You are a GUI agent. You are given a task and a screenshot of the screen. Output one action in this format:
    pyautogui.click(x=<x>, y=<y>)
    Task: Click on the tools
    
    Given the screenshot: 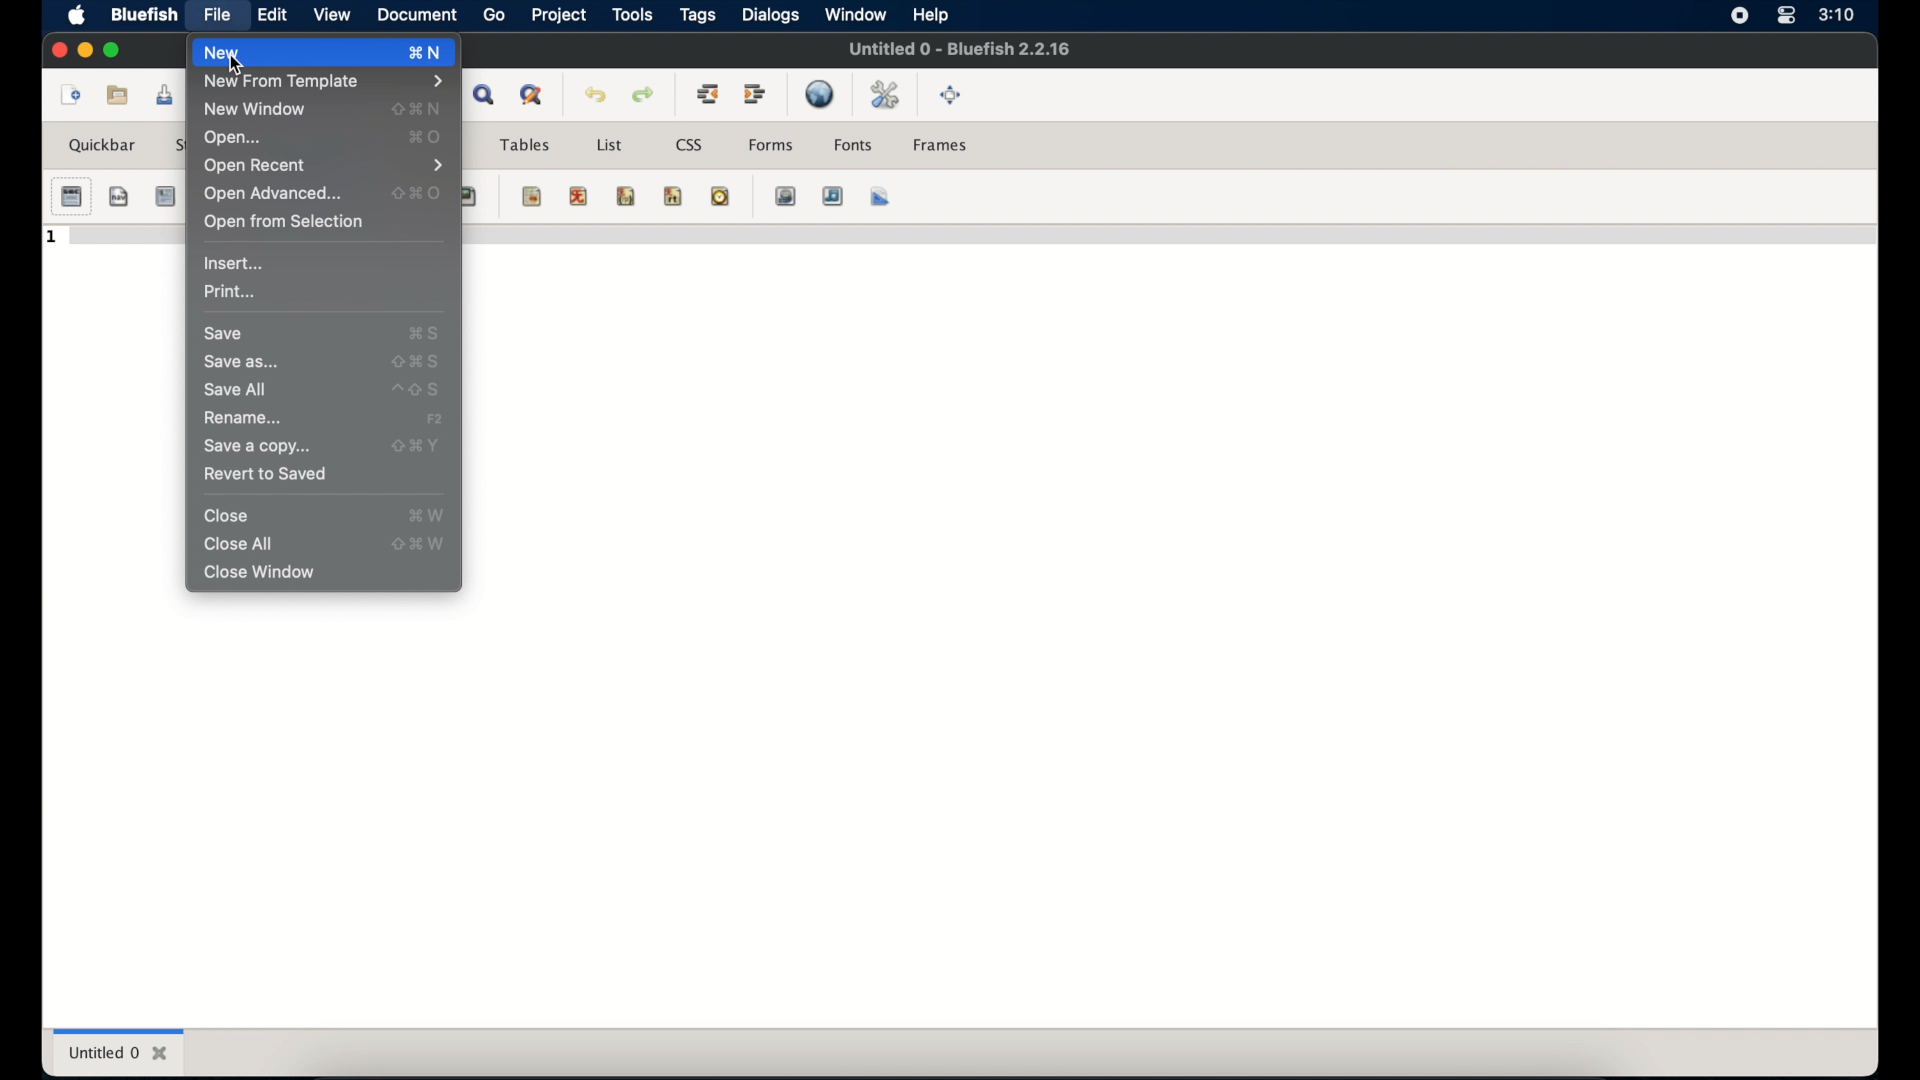 What is the action you would take?
    pyautogui.click(x=632, y=14)
    